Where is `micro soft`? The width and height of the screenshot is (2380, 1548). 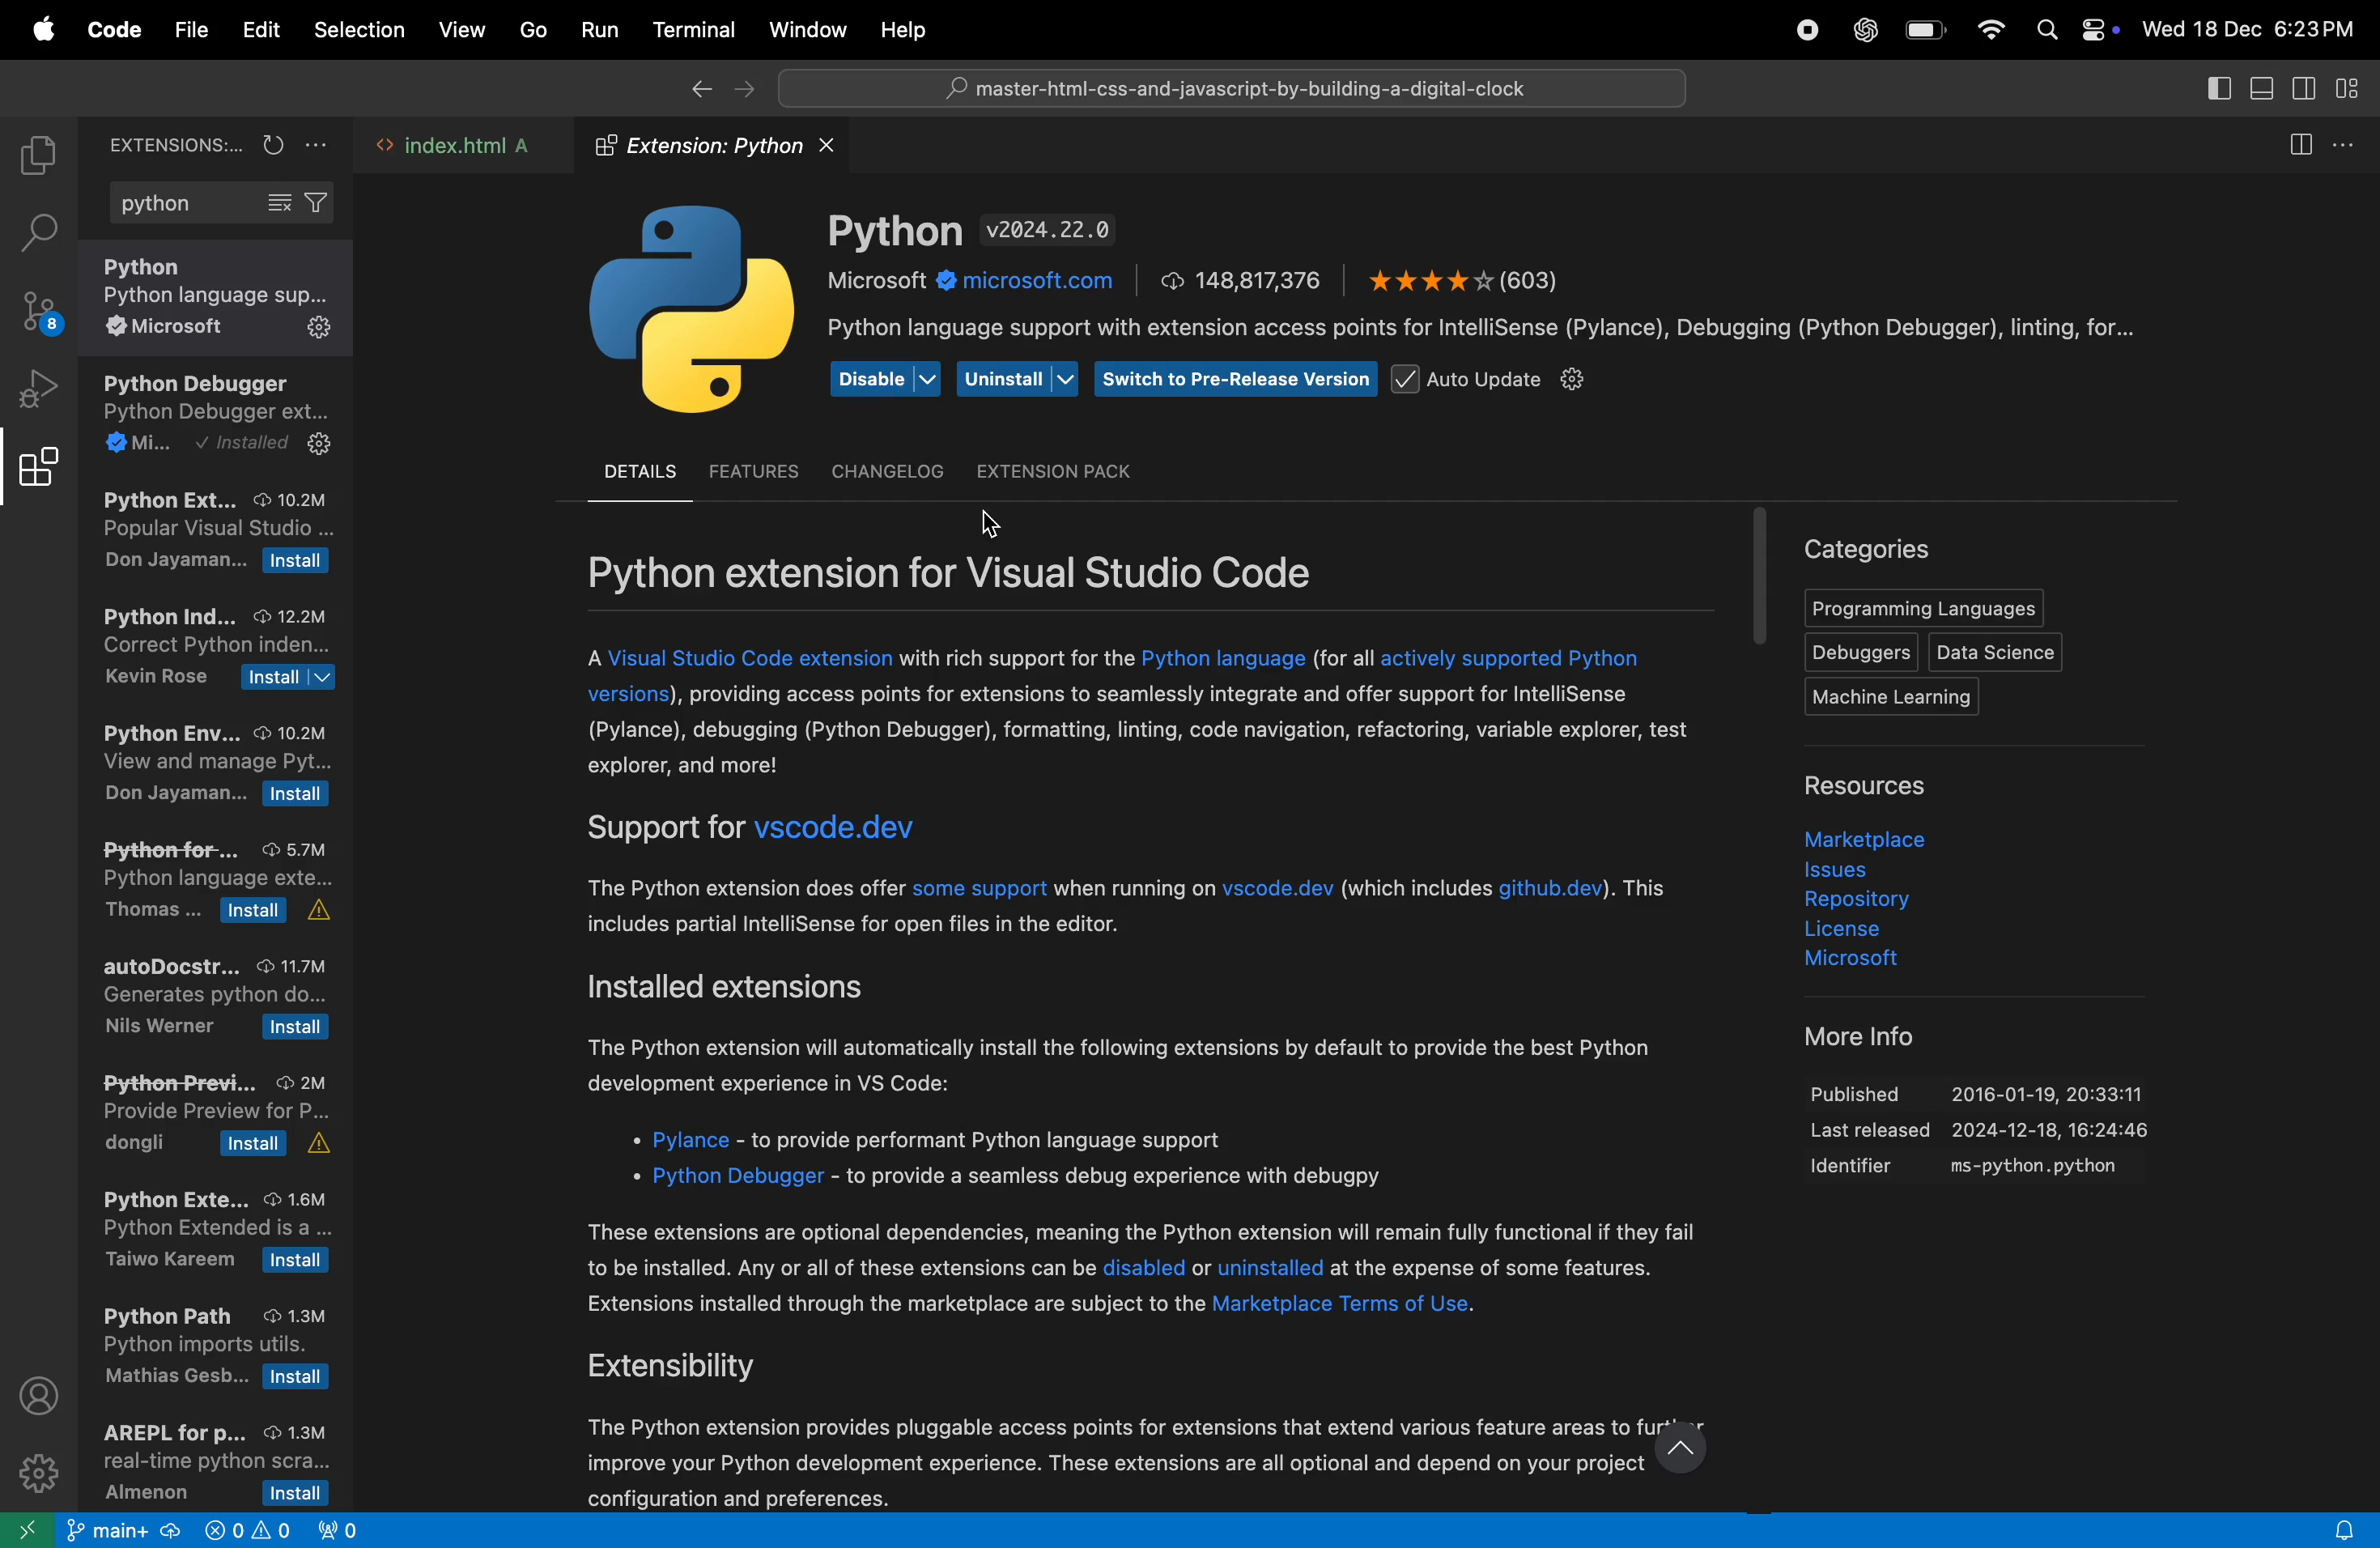
micro soft is located at coordinates (1833, 962).